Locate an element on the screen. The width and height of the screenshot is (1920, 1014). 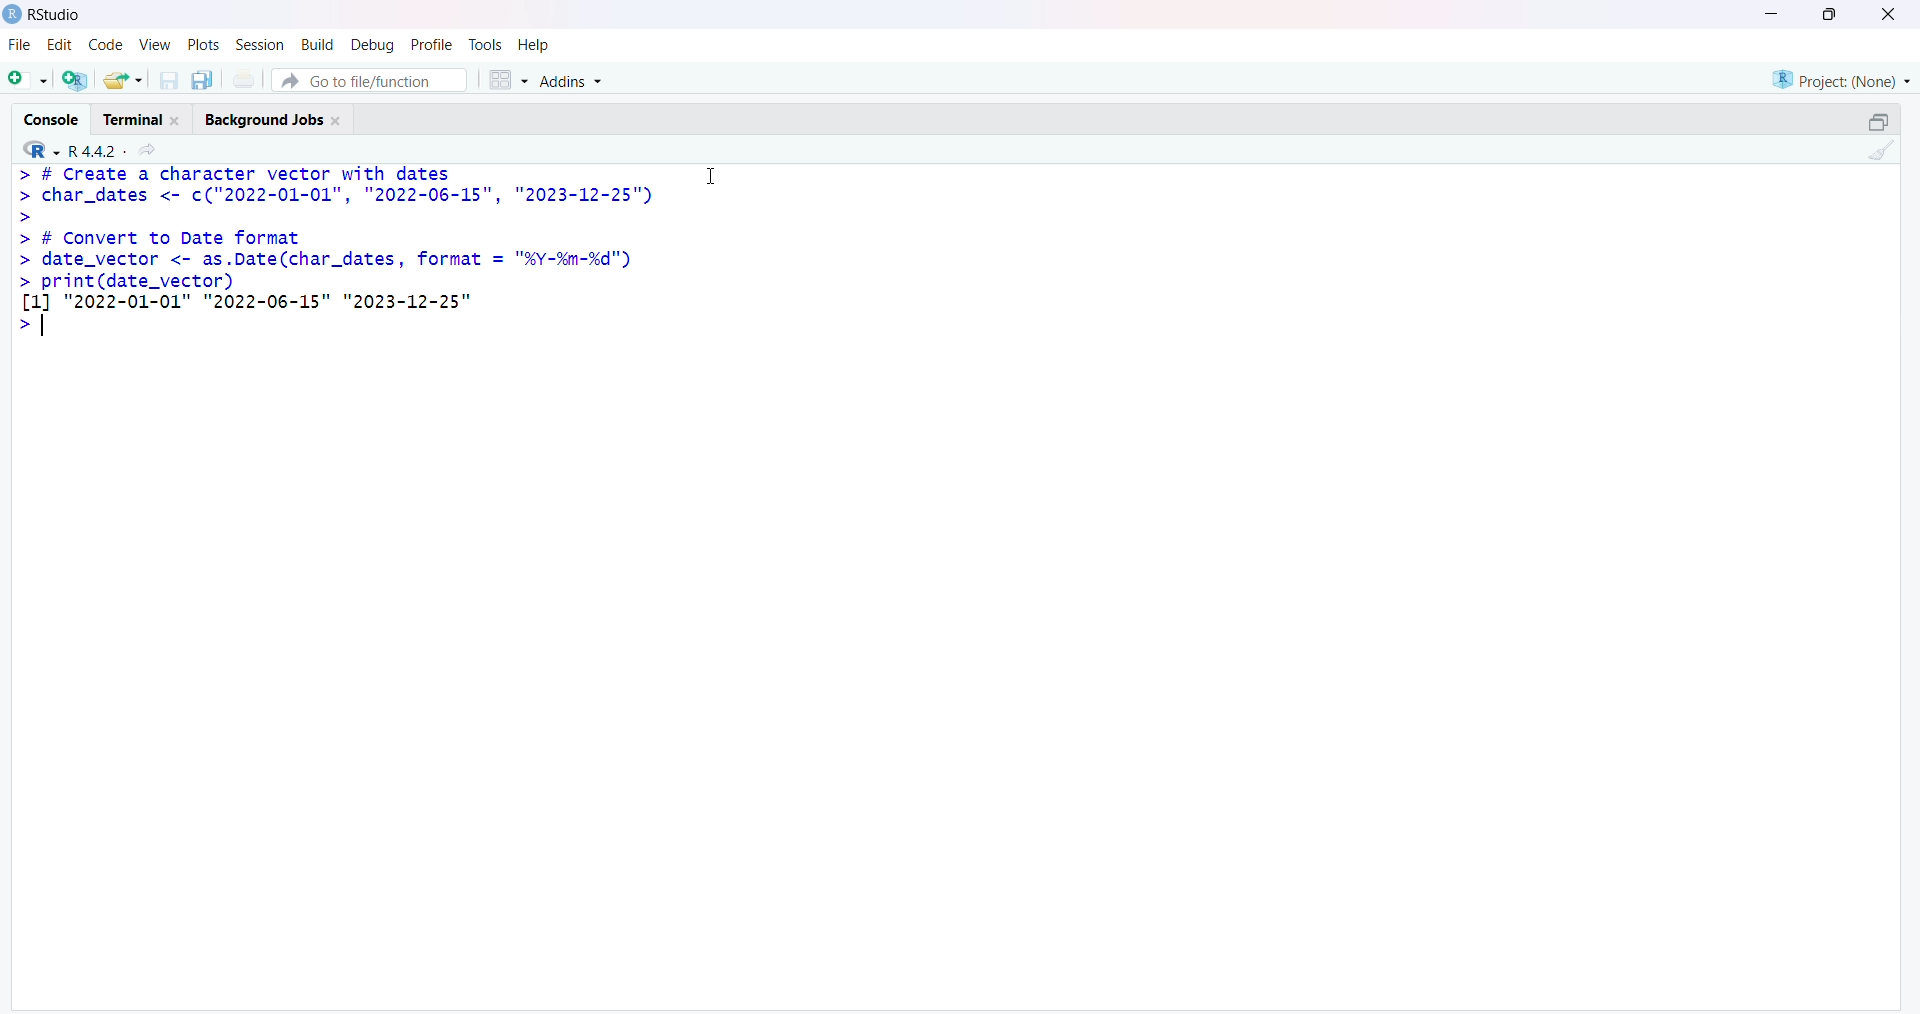
New File is located at coordinates (28, 78).